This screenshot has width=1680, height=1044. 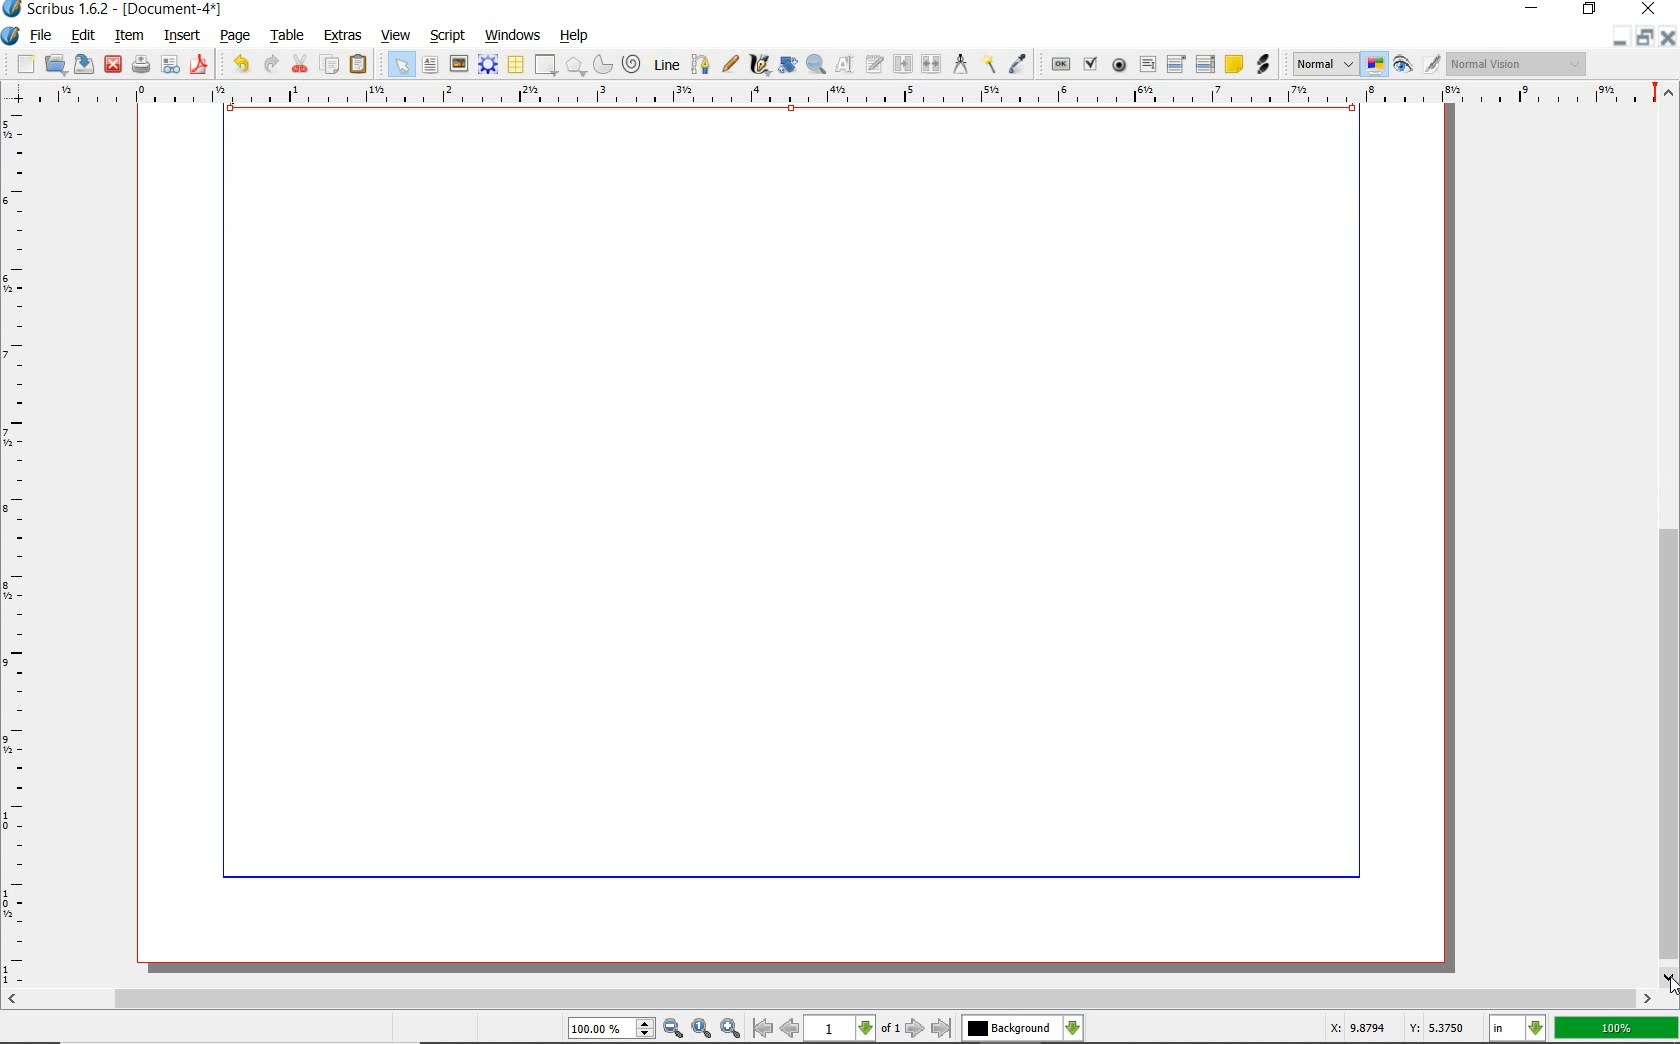 What do you see at coordinates (19, 64) in the screenshot?
I see `new` at bounding box center [19, 64].